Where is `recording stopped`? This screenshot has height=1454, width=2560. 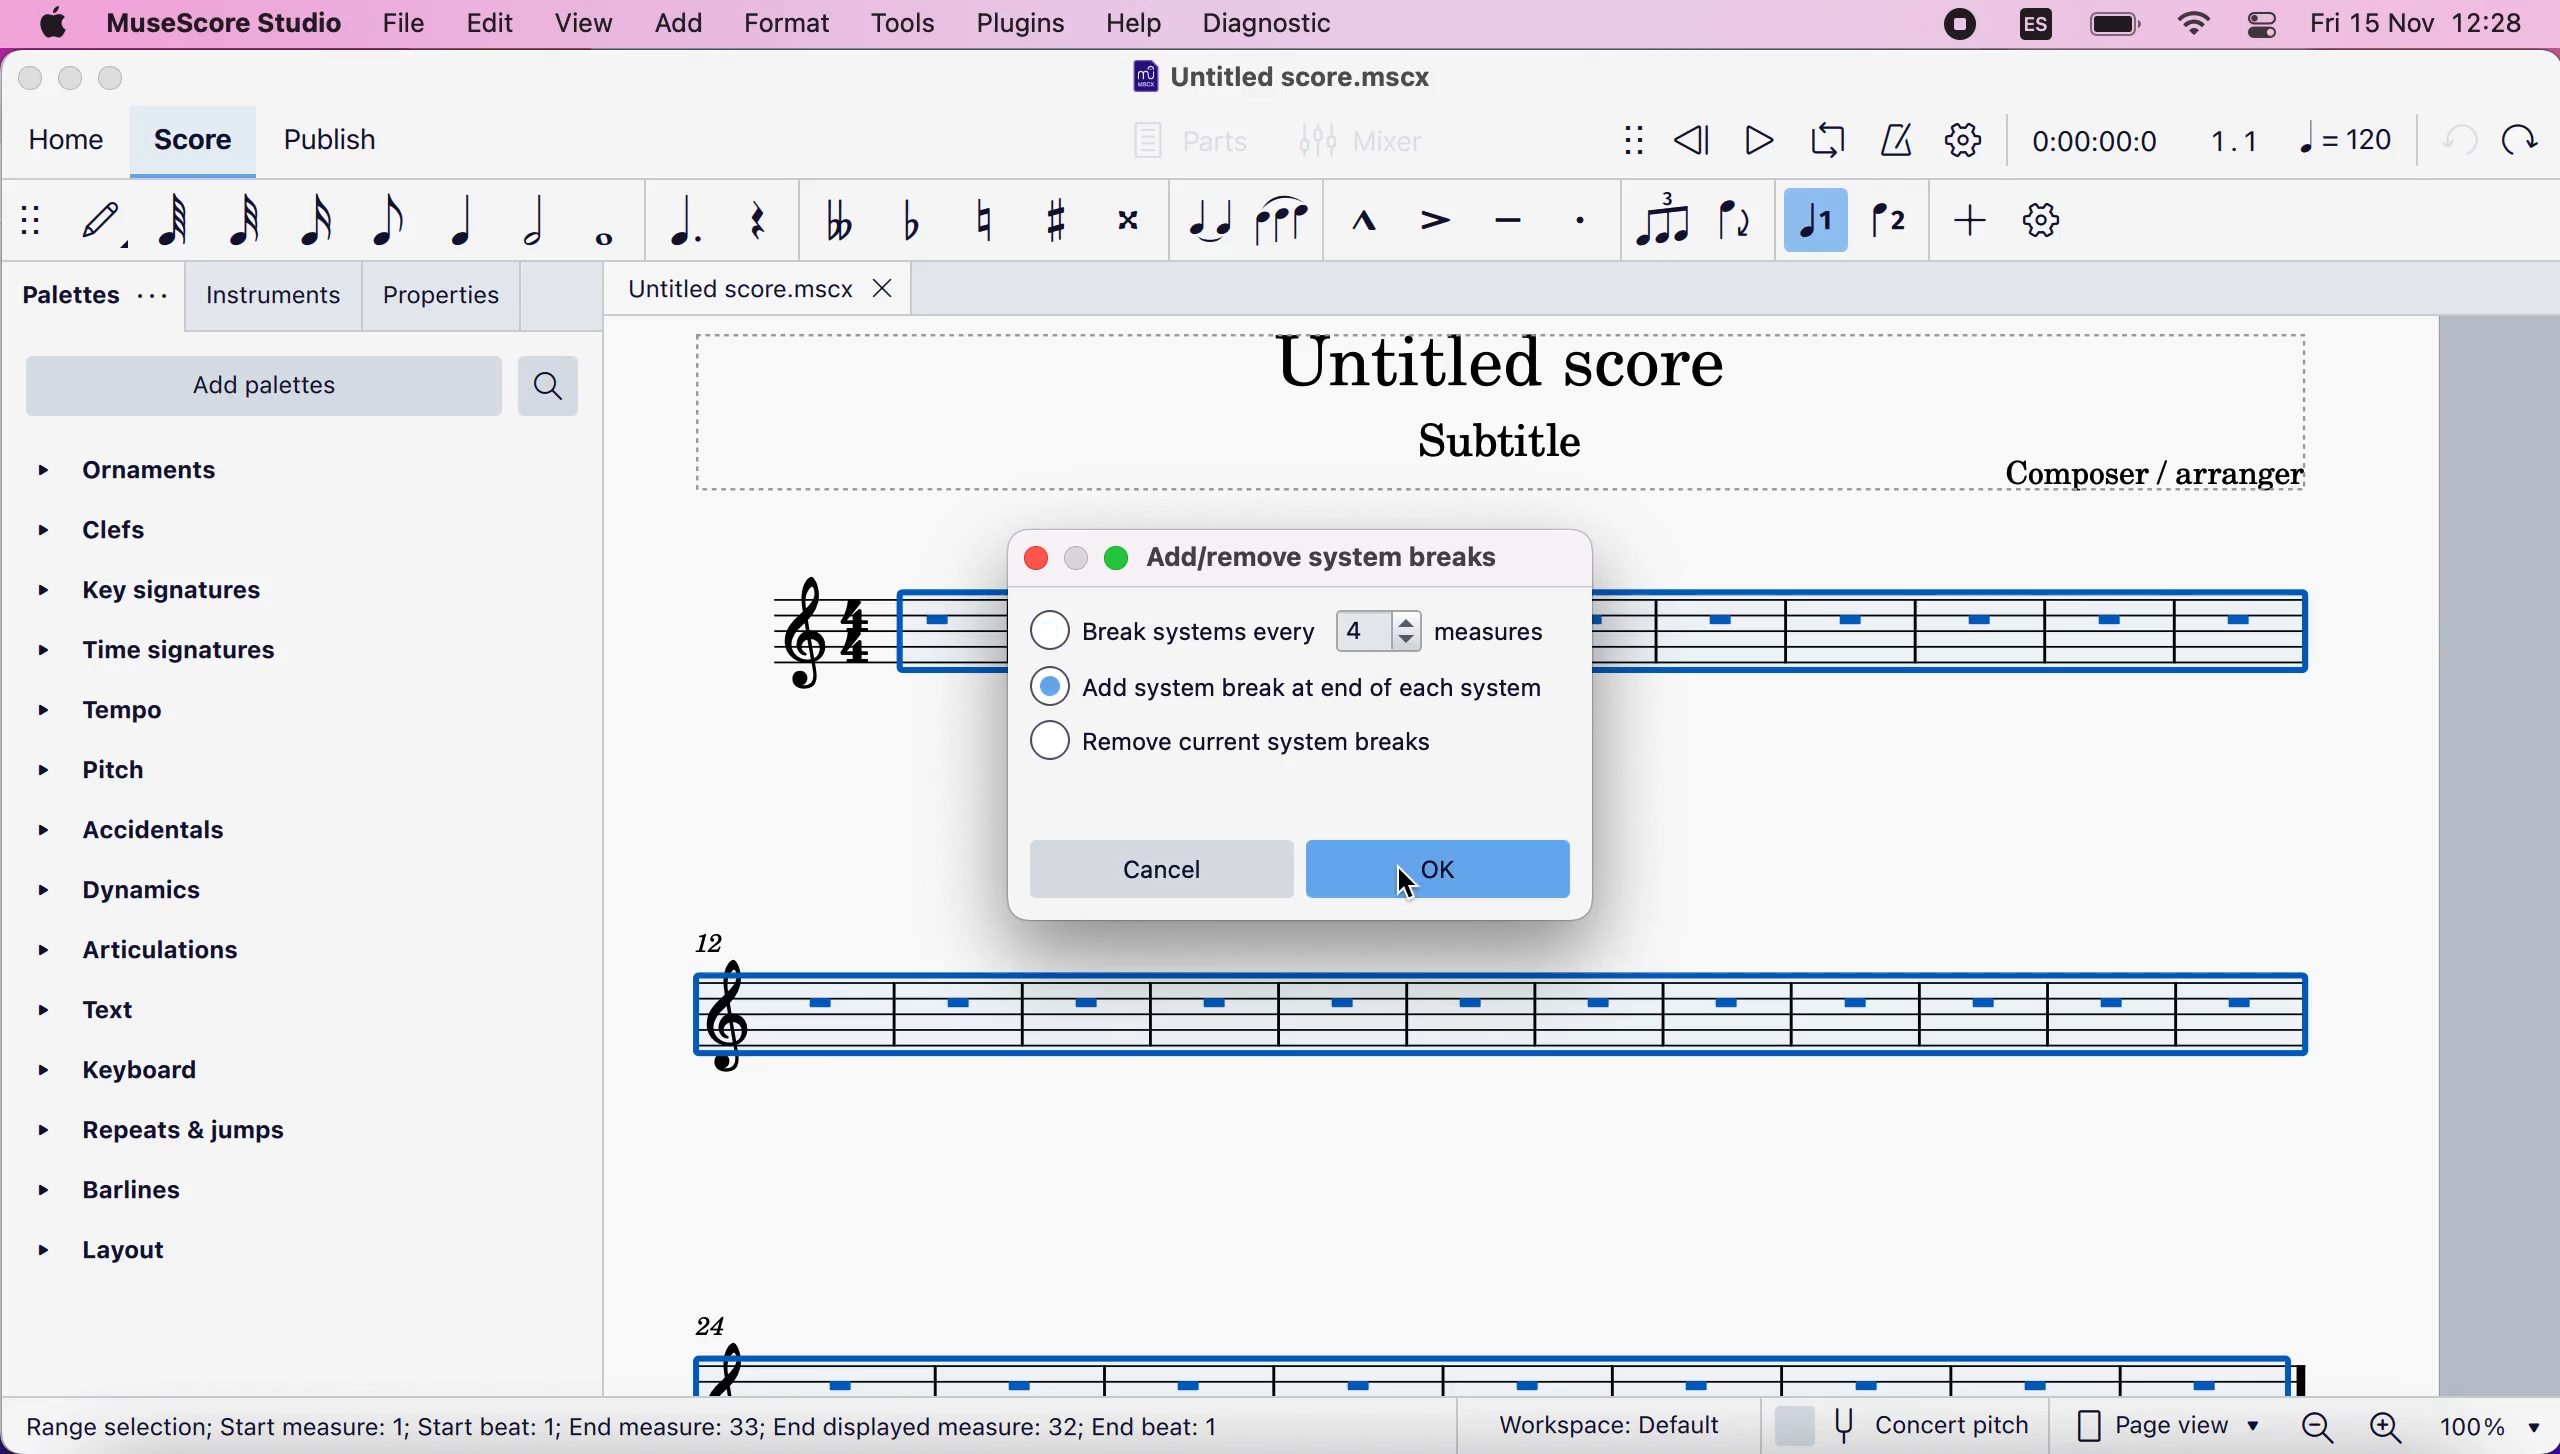 recording stopped is located at coordinates (1963, 27).